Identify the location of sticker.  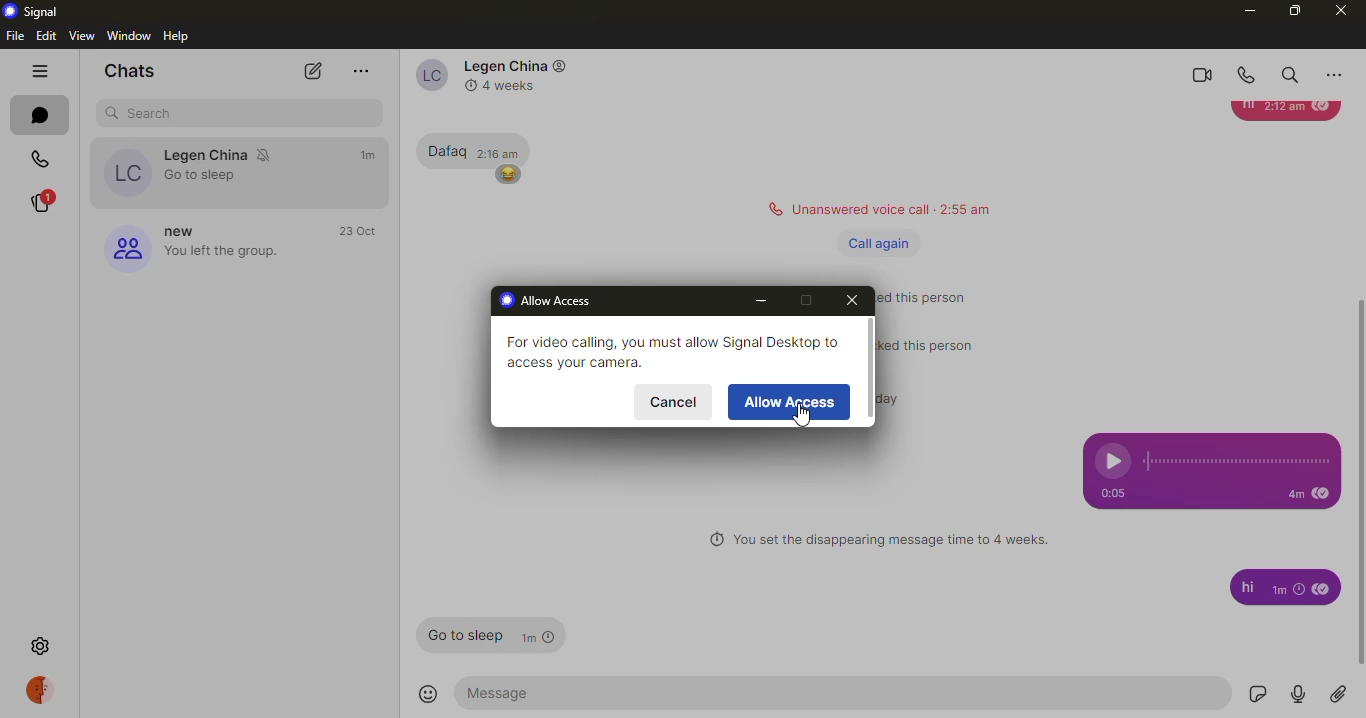
(1255, 694).